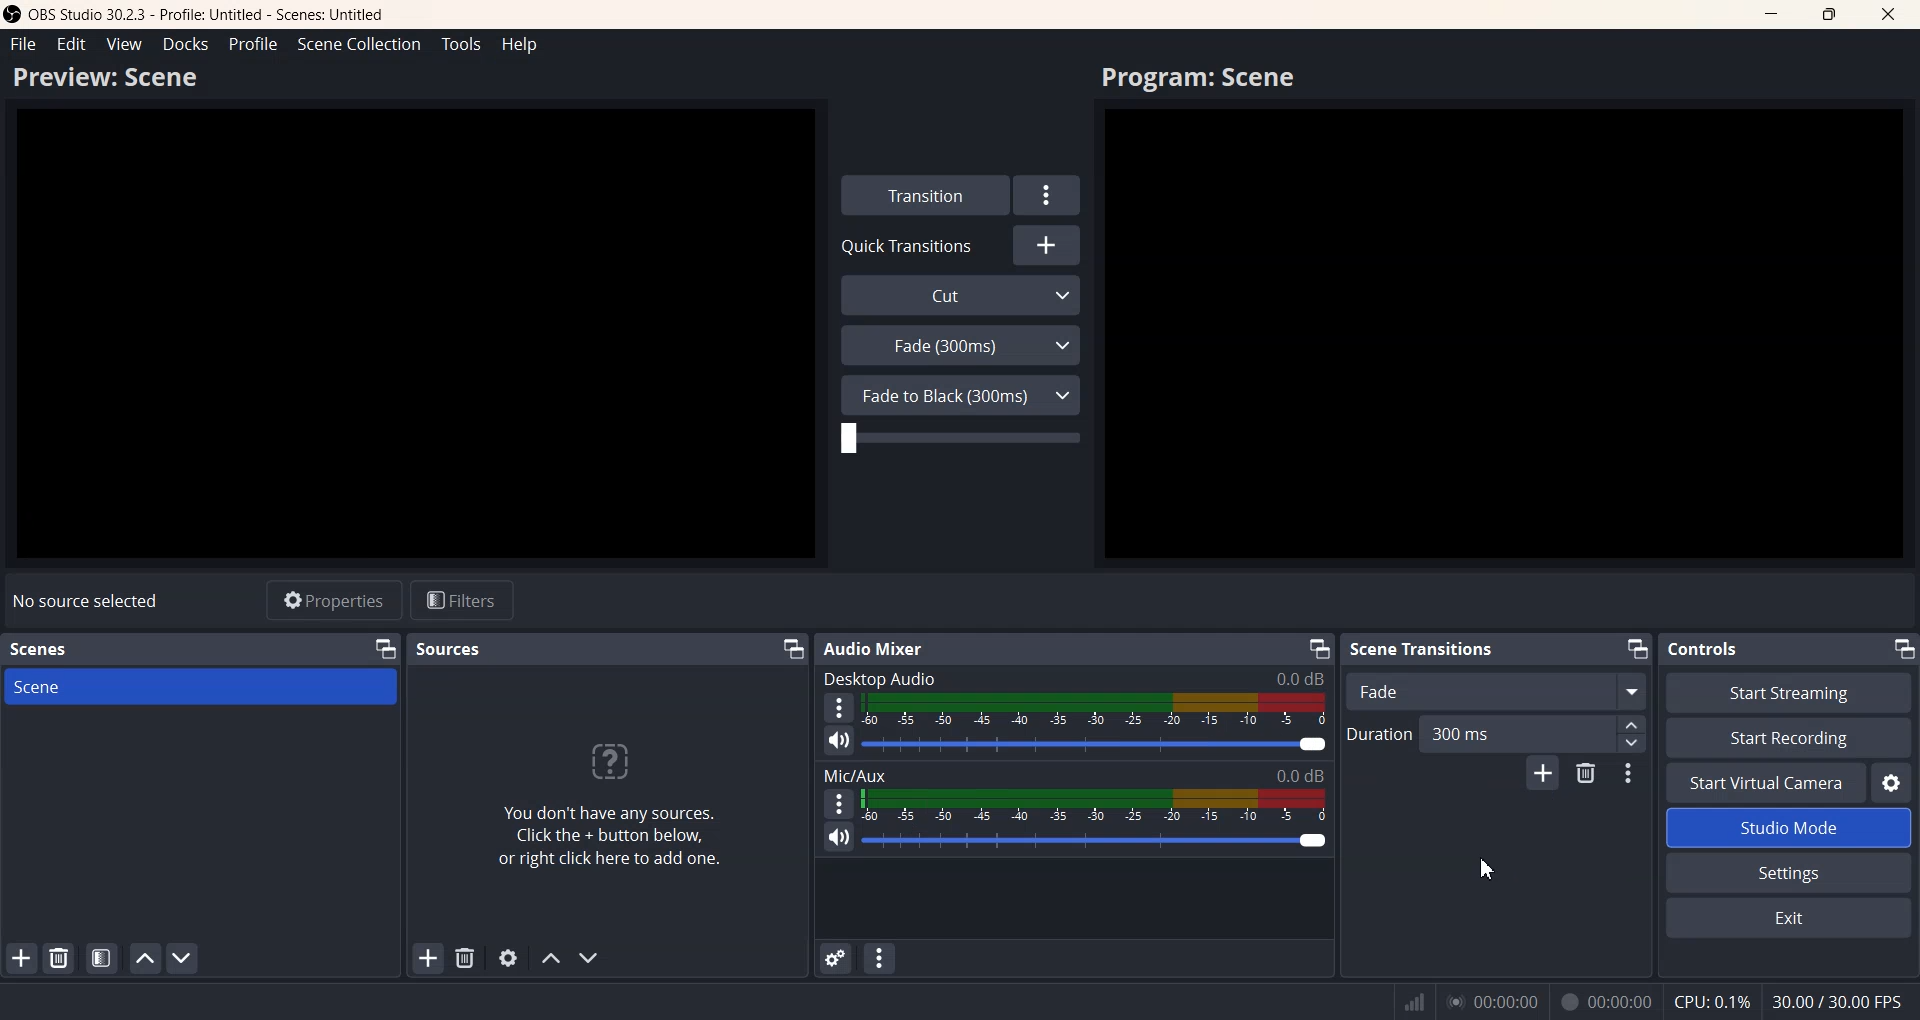  What do you see at coordinates (921, 196) in the screenshot?
I see `Transition` at bounding box center [921, 196].